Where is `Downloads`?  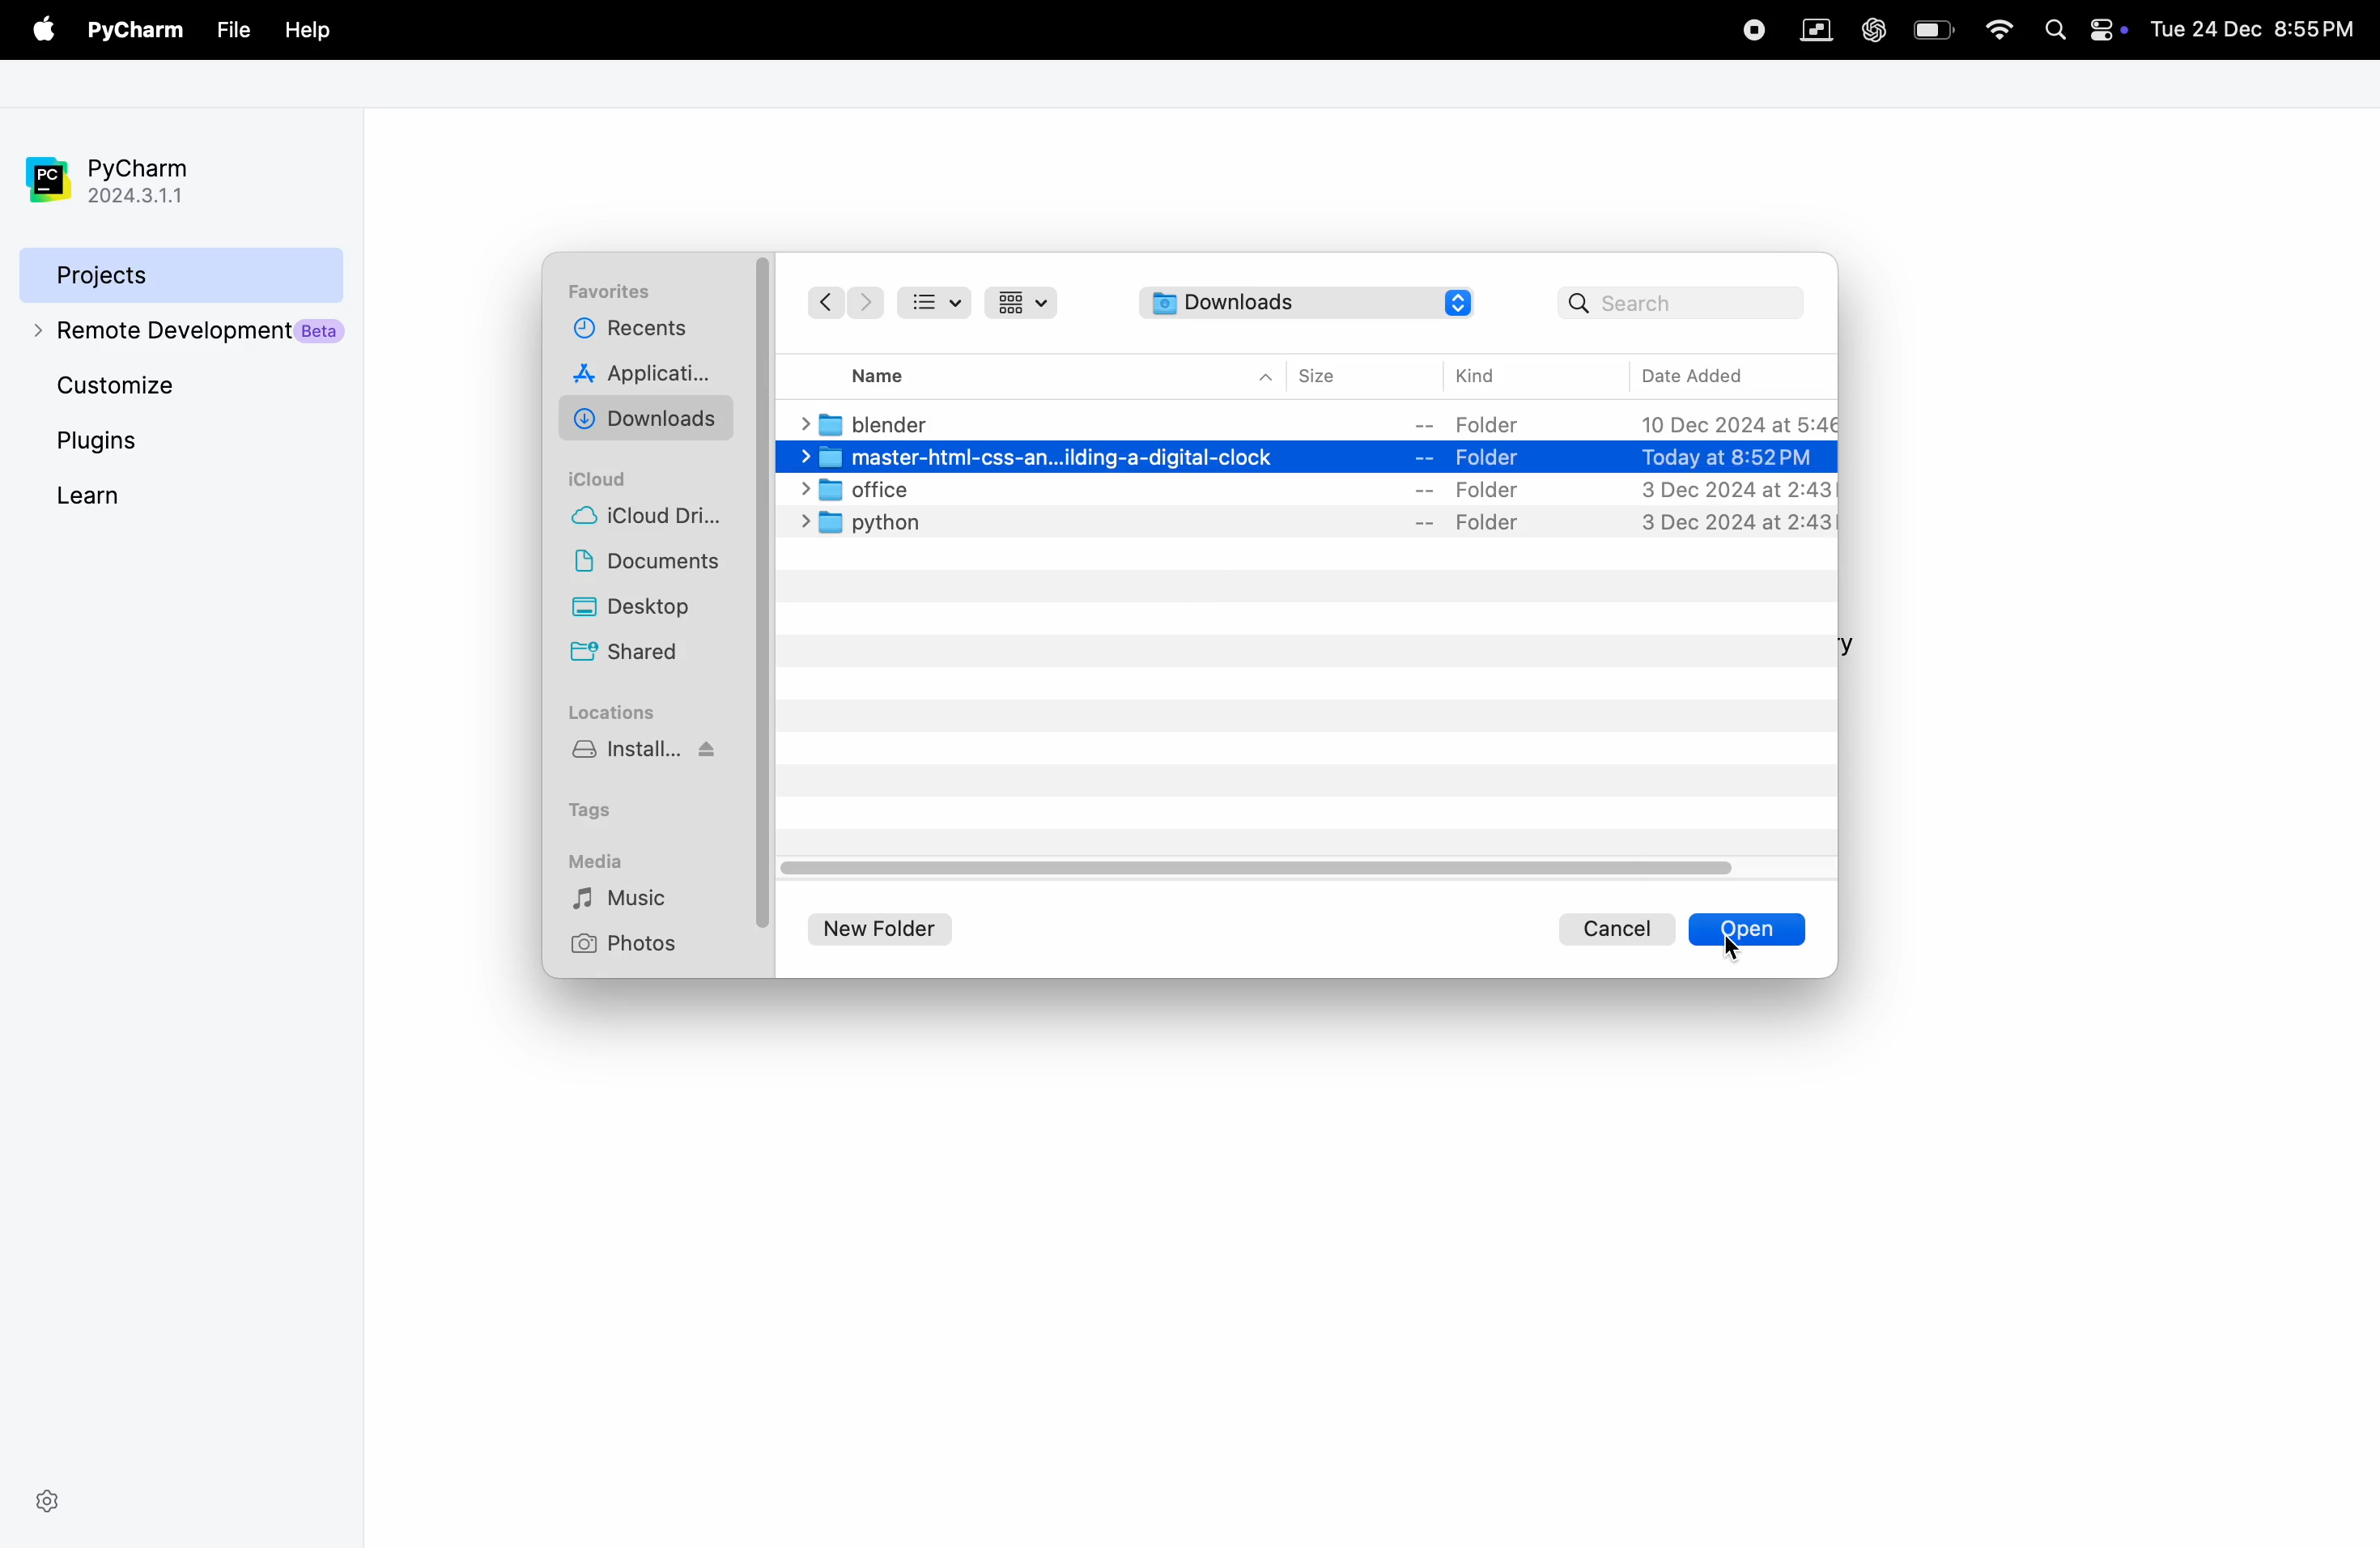
Downloads is located at coordinates (1283, 302).